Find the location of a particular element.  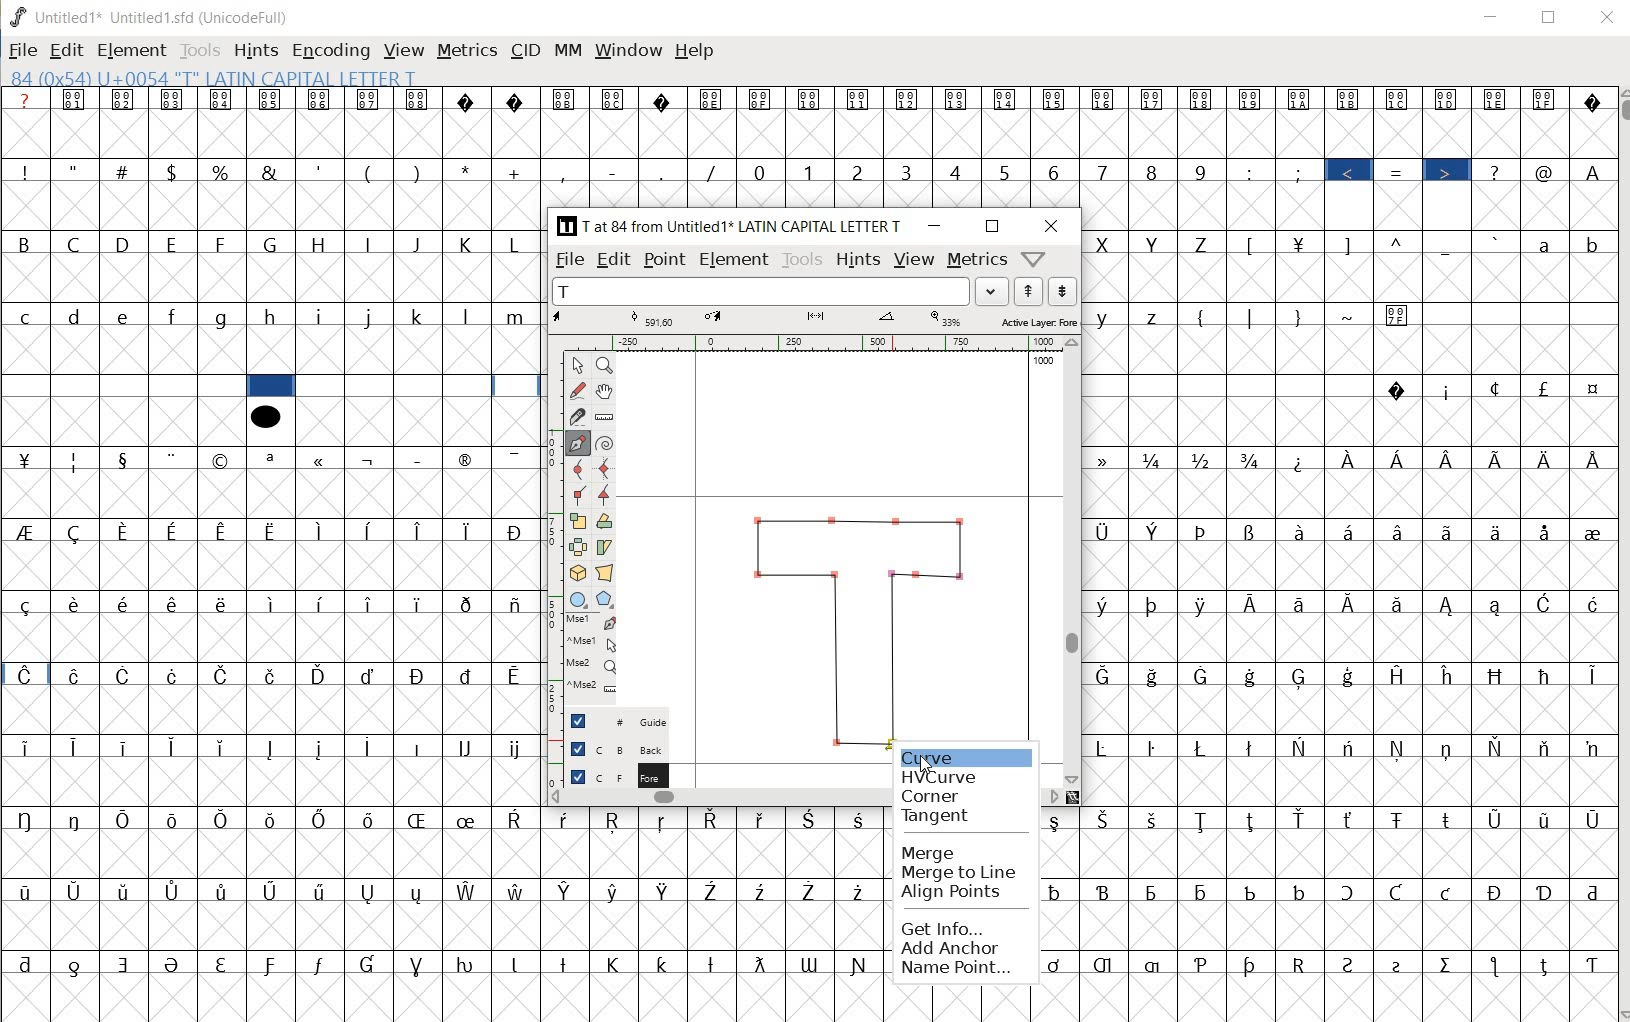

Symbol is located at coordinates (714, 821).